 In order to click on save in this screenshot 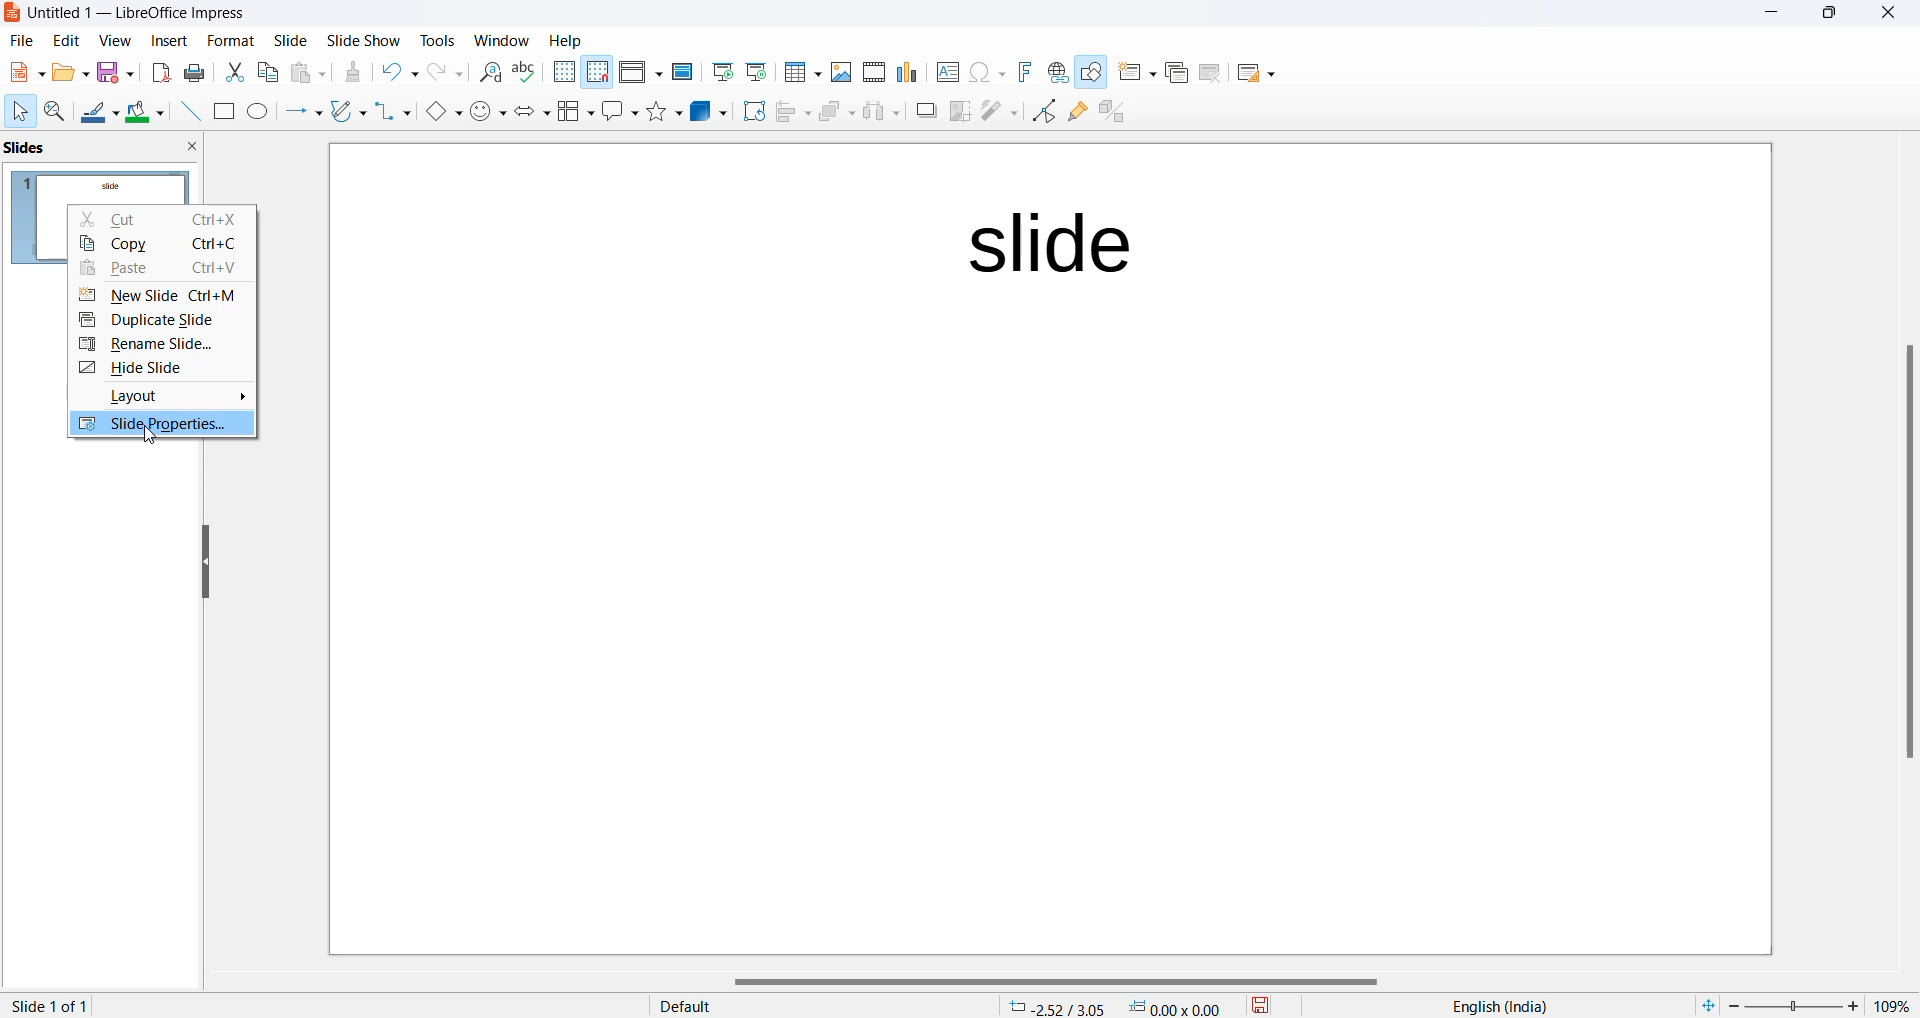, I will do `click(1262, 1004)`.